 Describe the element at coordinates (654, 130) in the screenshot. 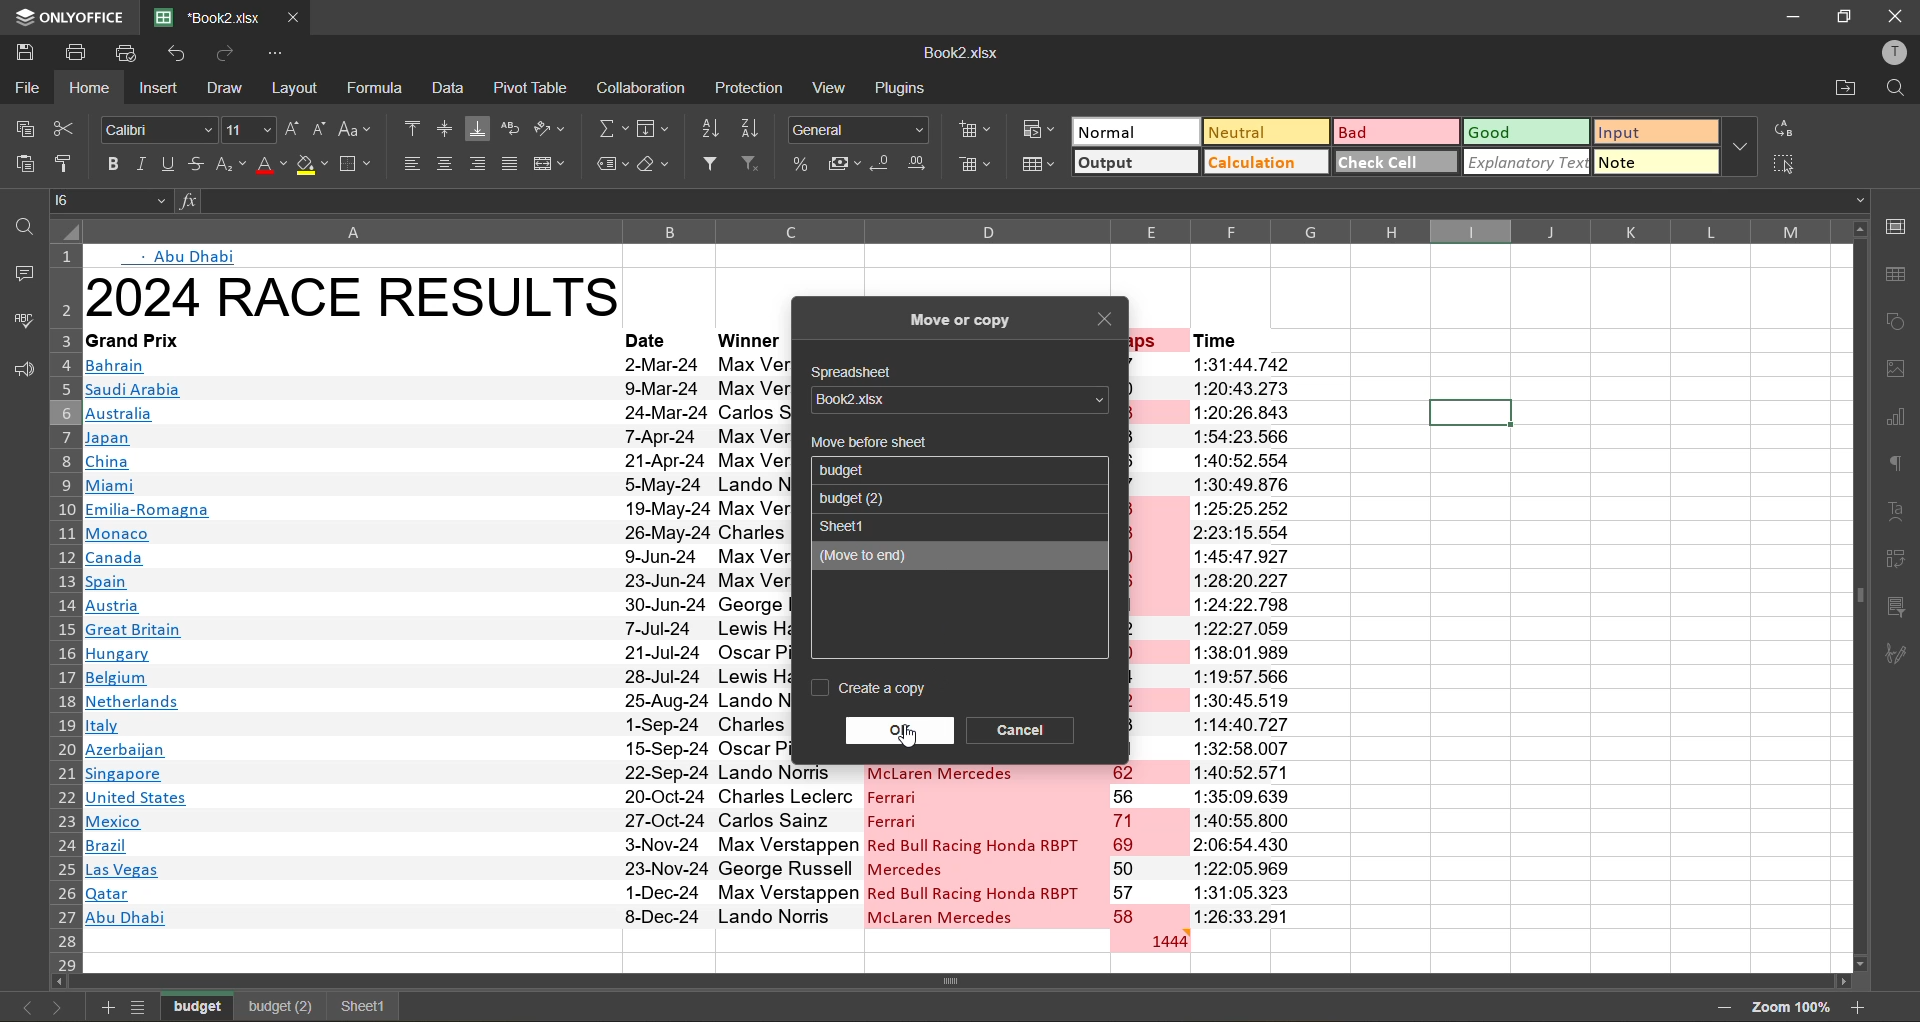

I see `fields` at that location.